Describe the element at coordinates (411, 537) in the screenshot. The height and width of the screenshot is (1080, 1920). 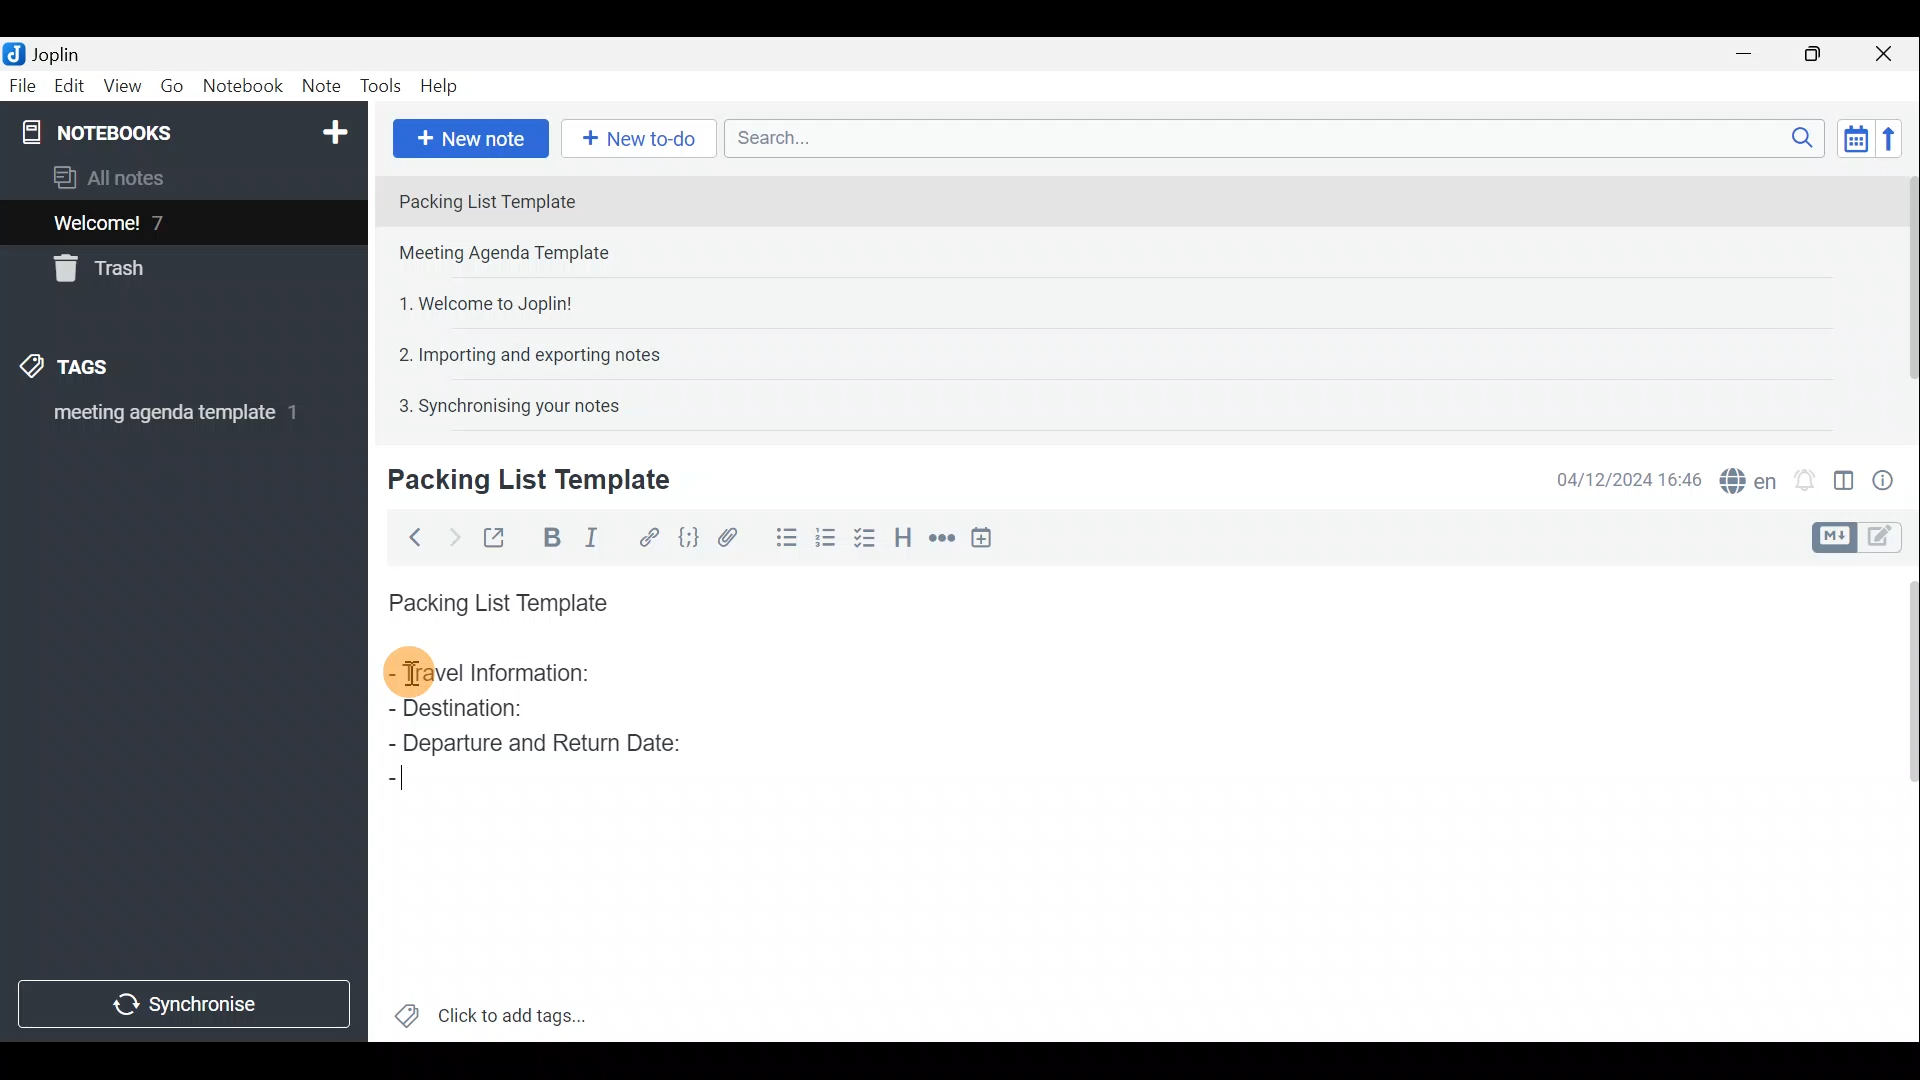
I see `Back` at that location.